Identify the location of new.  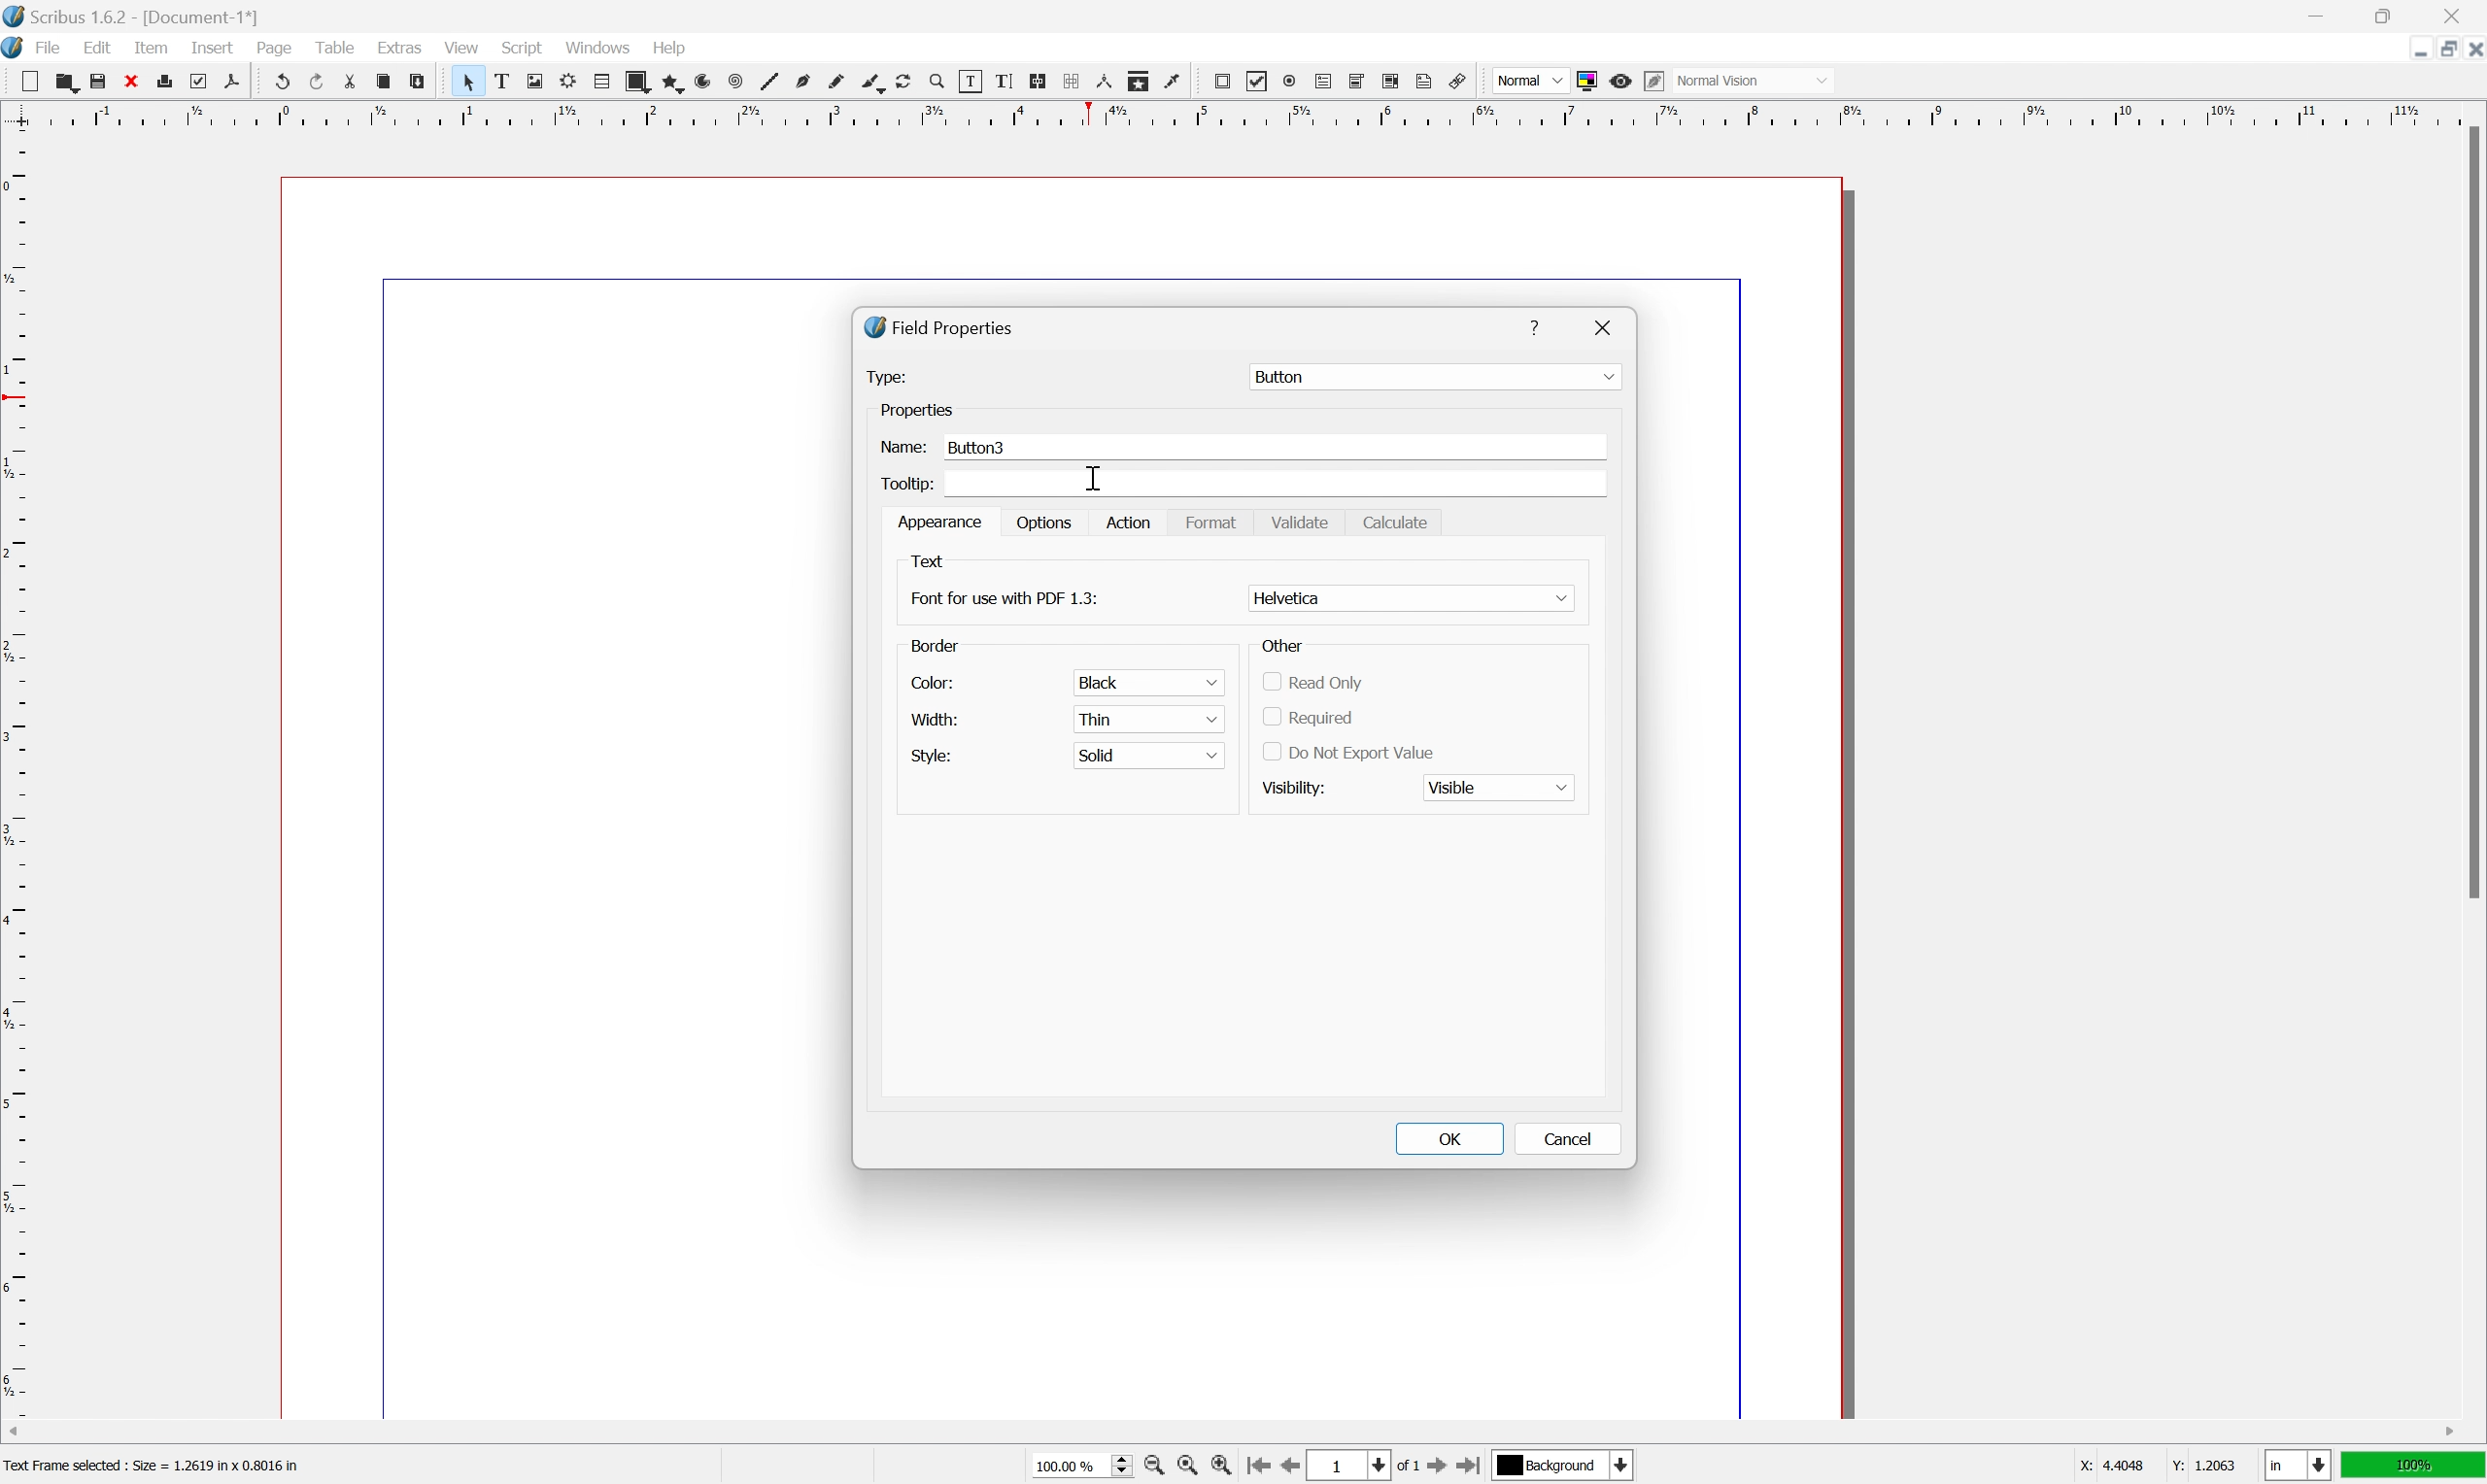
(30, 82).